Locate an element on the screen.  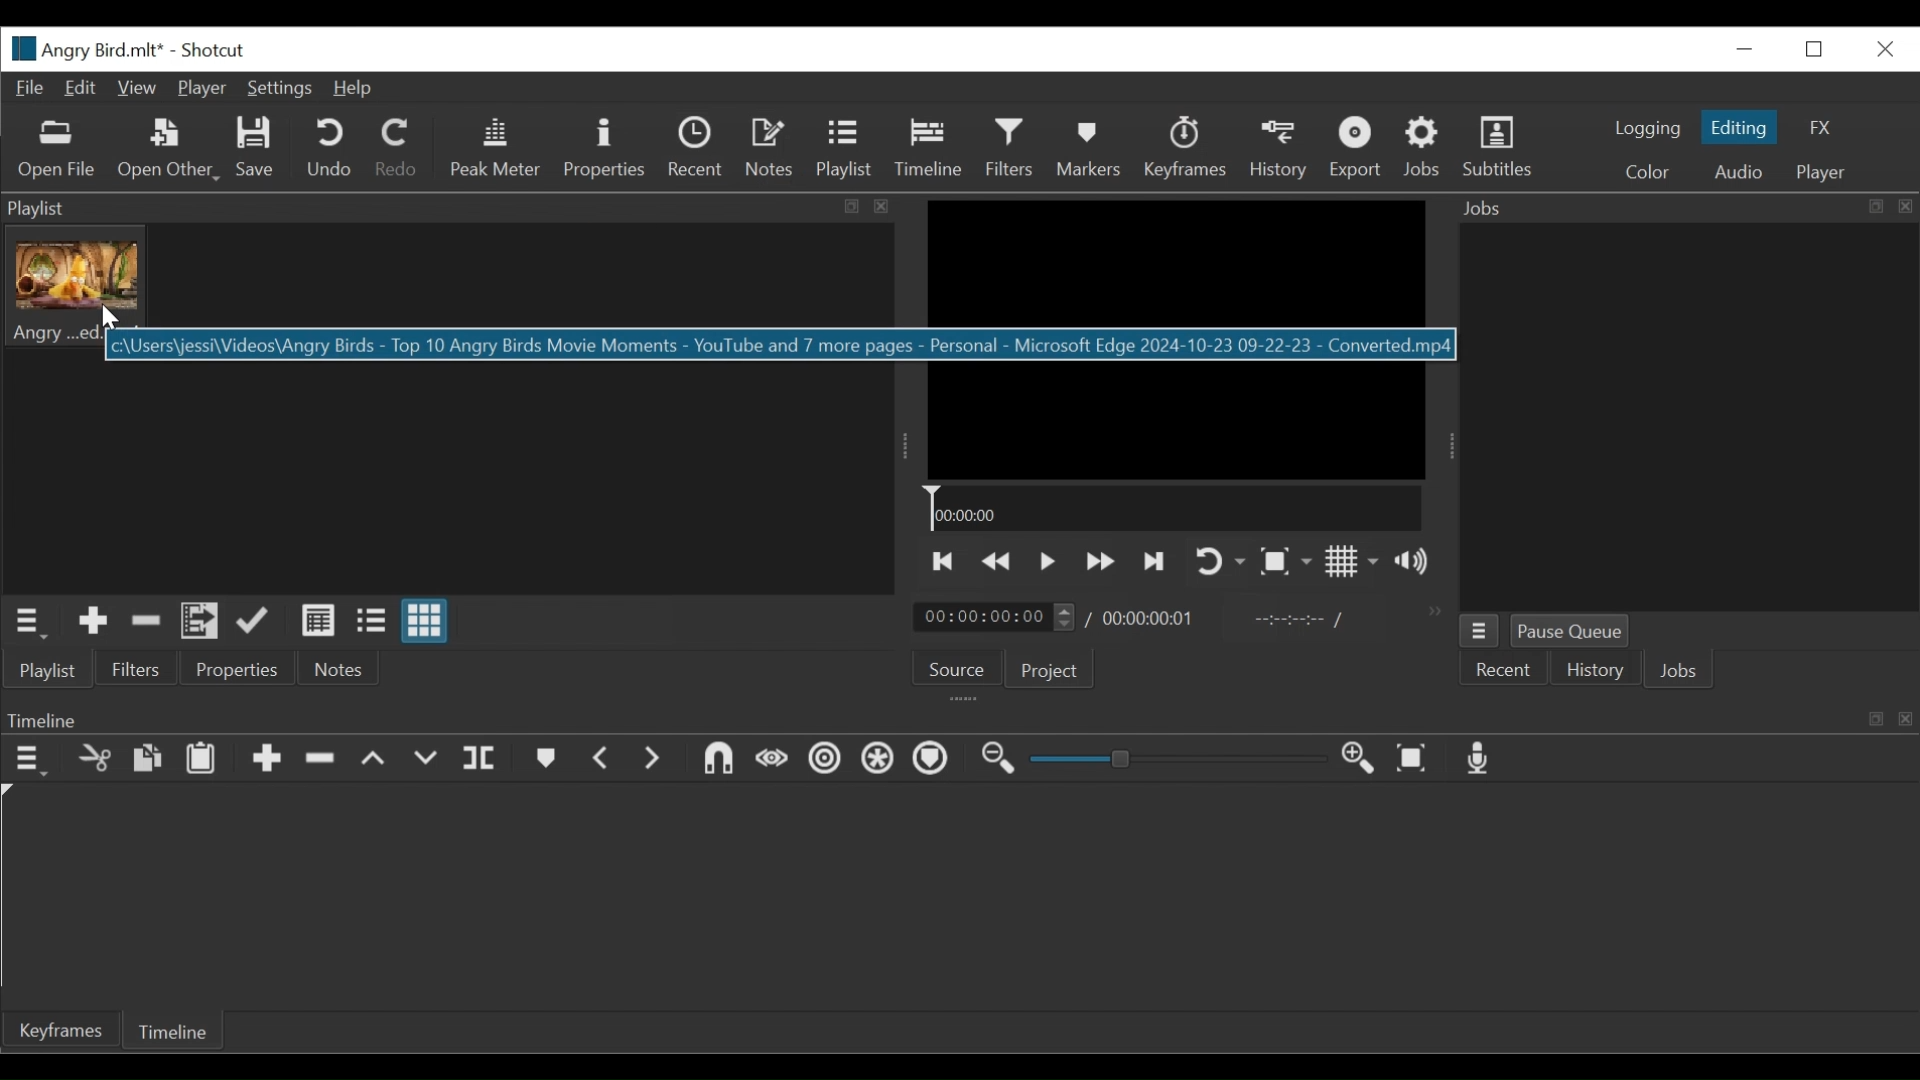
Cursor is located at coordinates (111, 317).